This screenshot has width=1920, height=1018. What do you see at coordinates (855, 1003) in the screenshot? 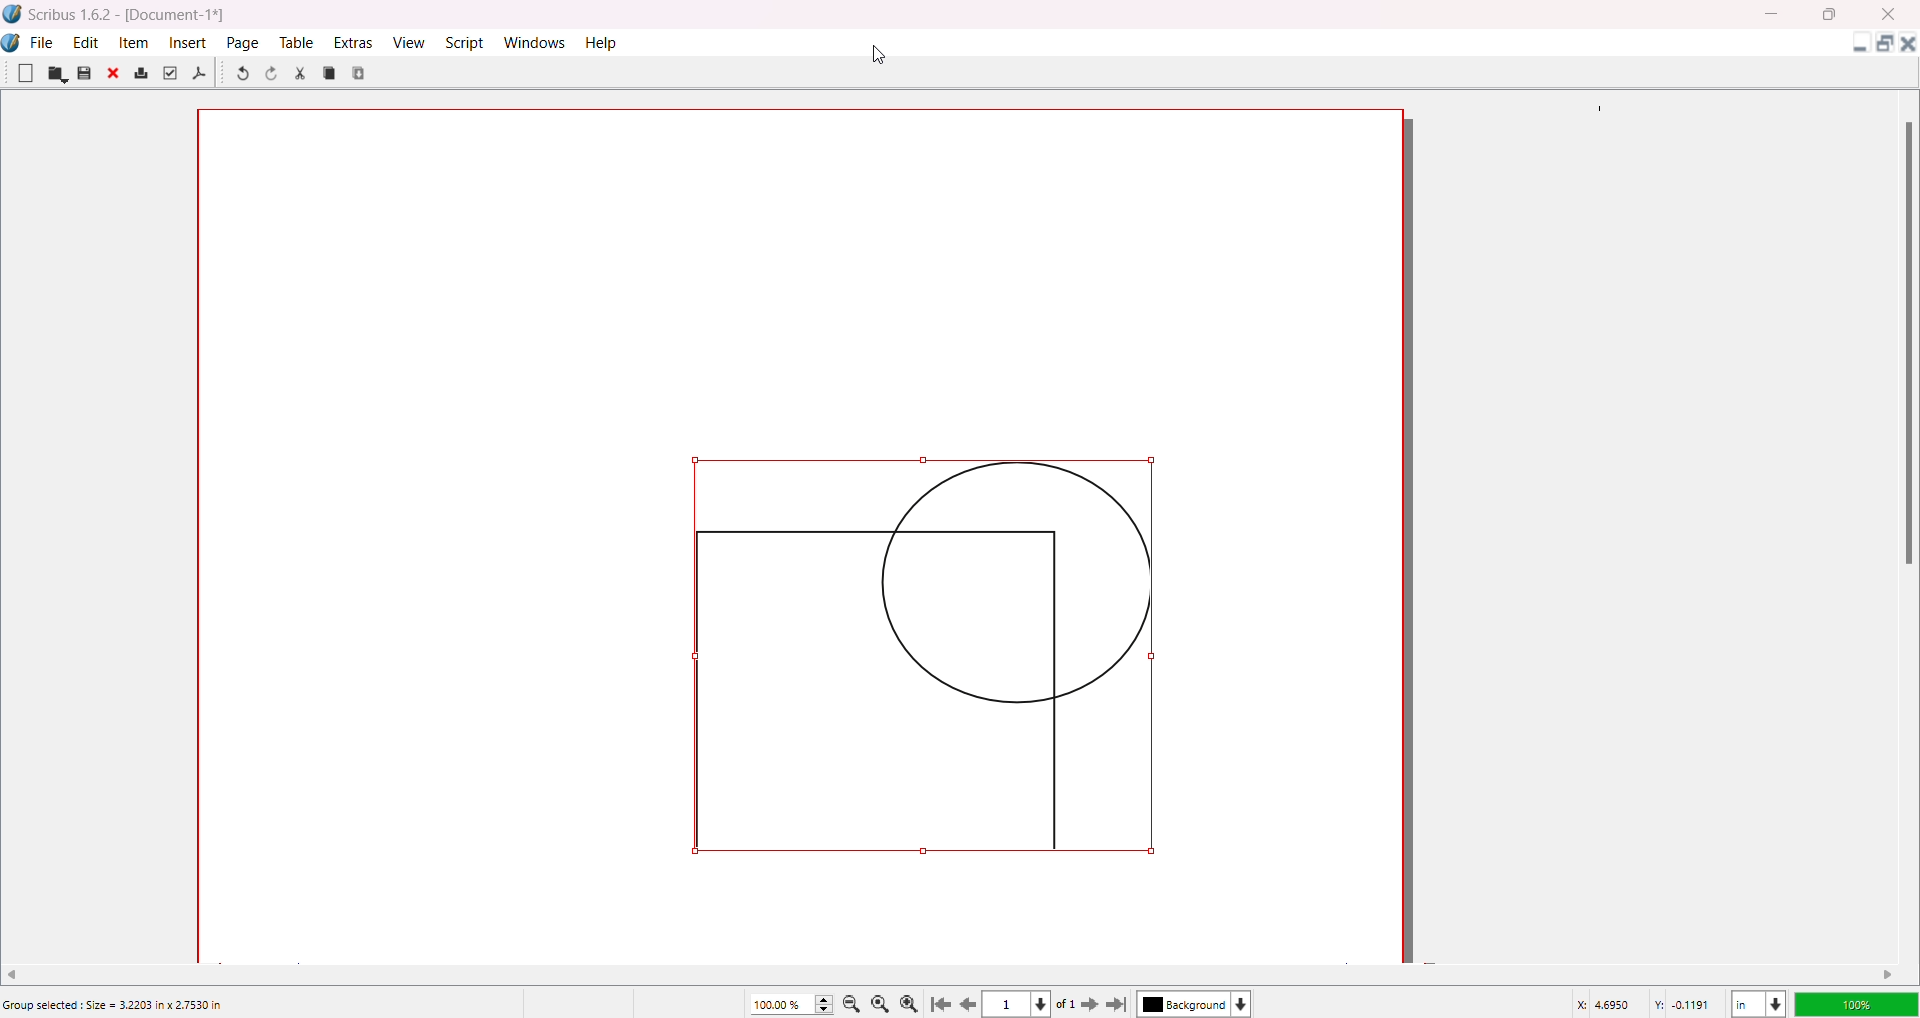
I see `Zoom out` at bounding box center [855, 1003].